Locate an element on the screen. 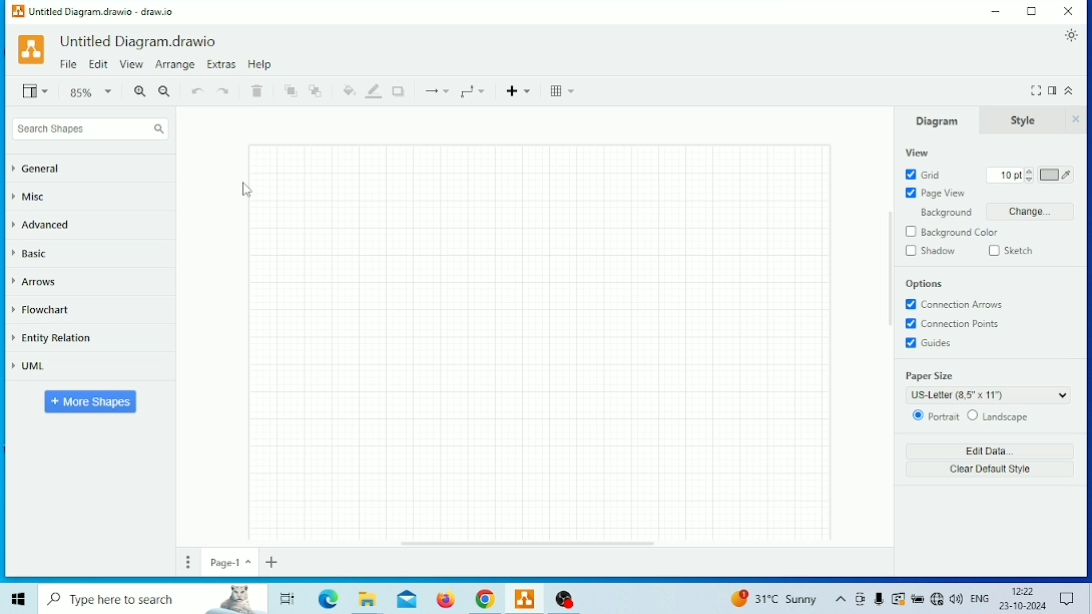  Background is located at coordinates (988, 211).